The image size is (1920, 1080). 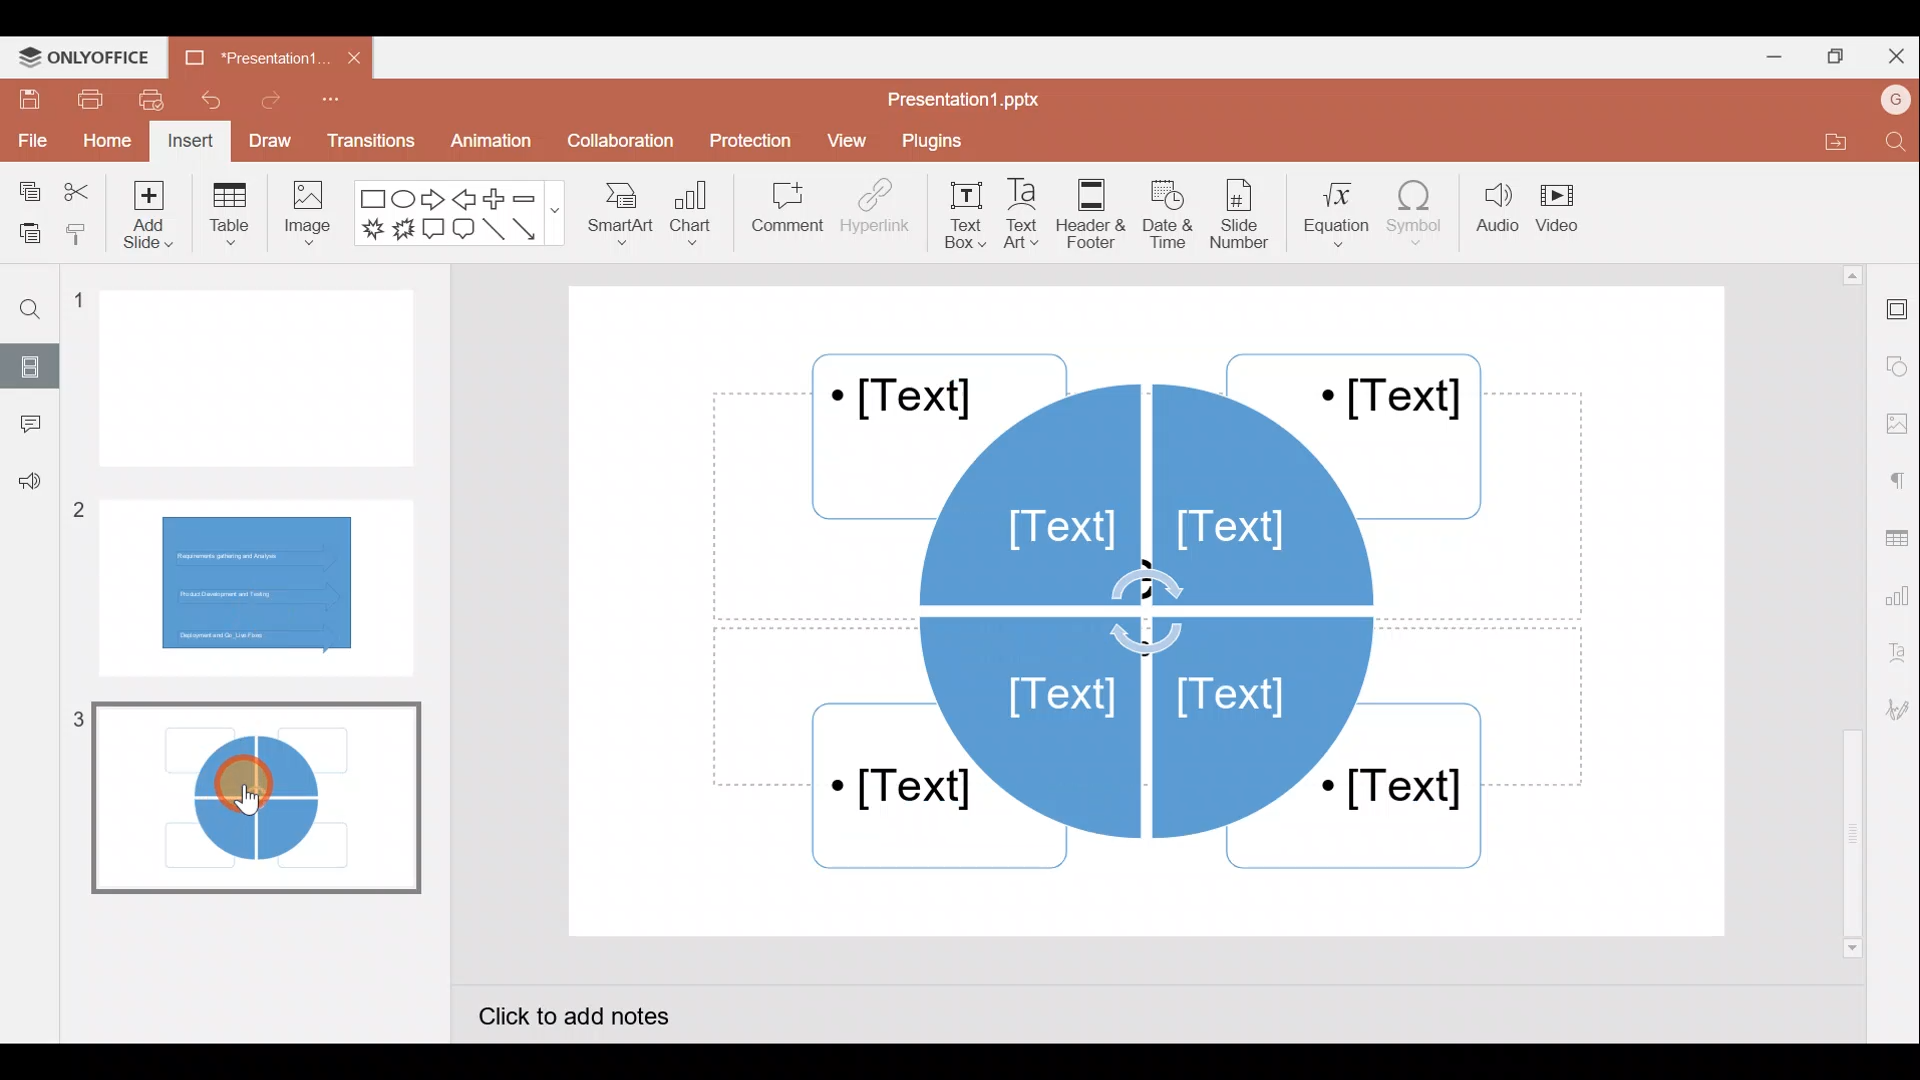 I want to click on Vertical scroll bar, so click(x=1848, y=609).